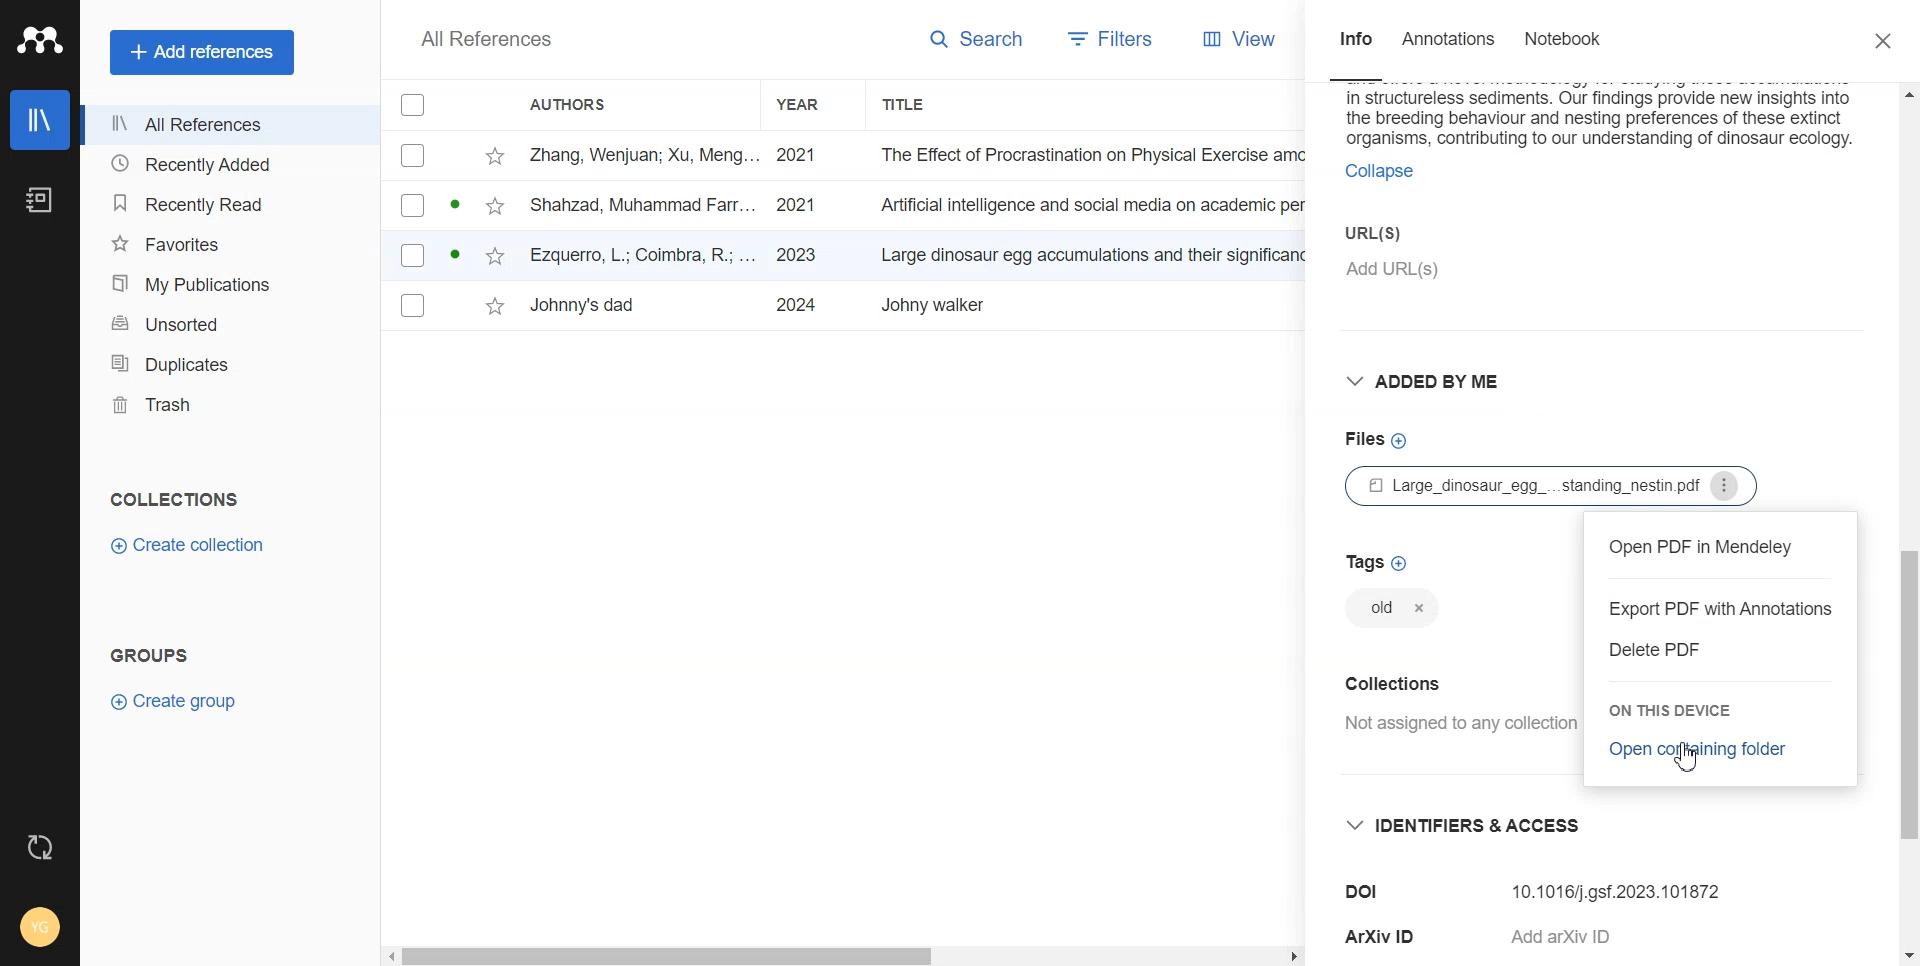  I want to click on Cursor, so click(1690, 756).